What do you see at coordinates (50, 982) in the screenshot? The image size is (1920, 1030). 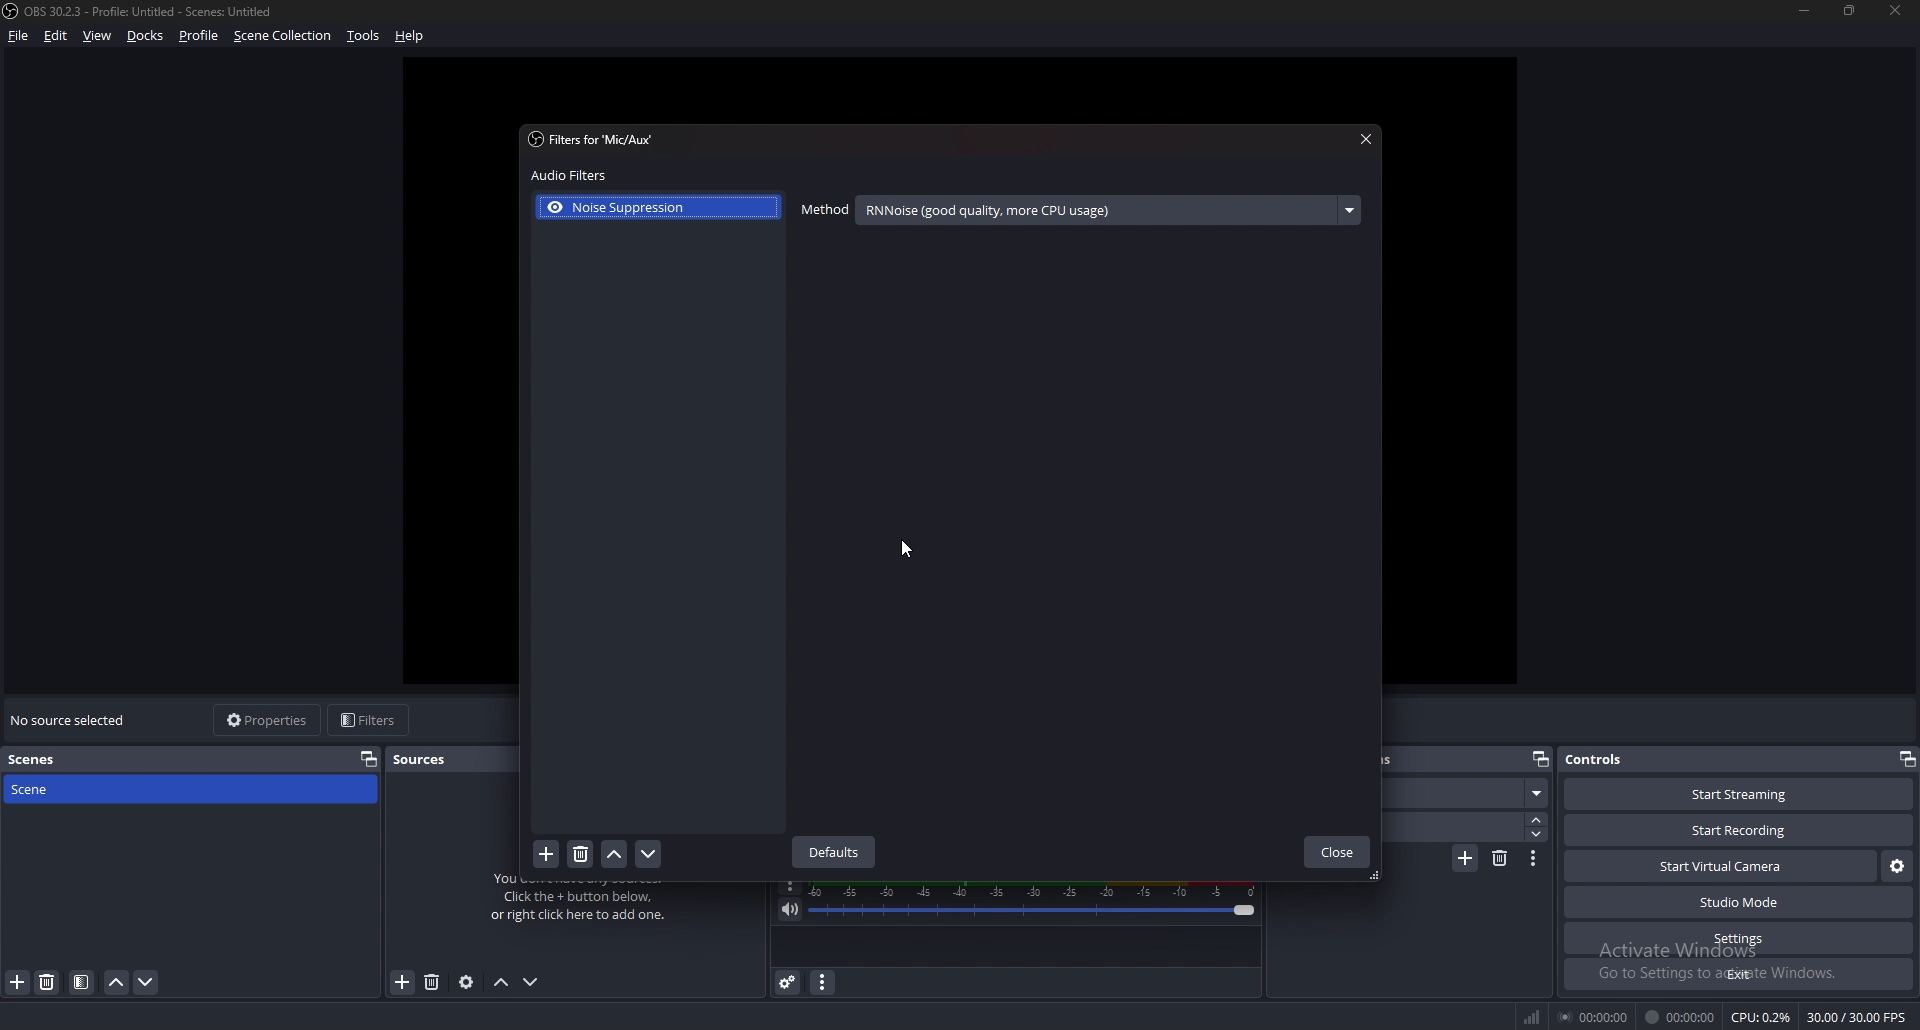 I see `delete scene` at bounding box center [50, 982].